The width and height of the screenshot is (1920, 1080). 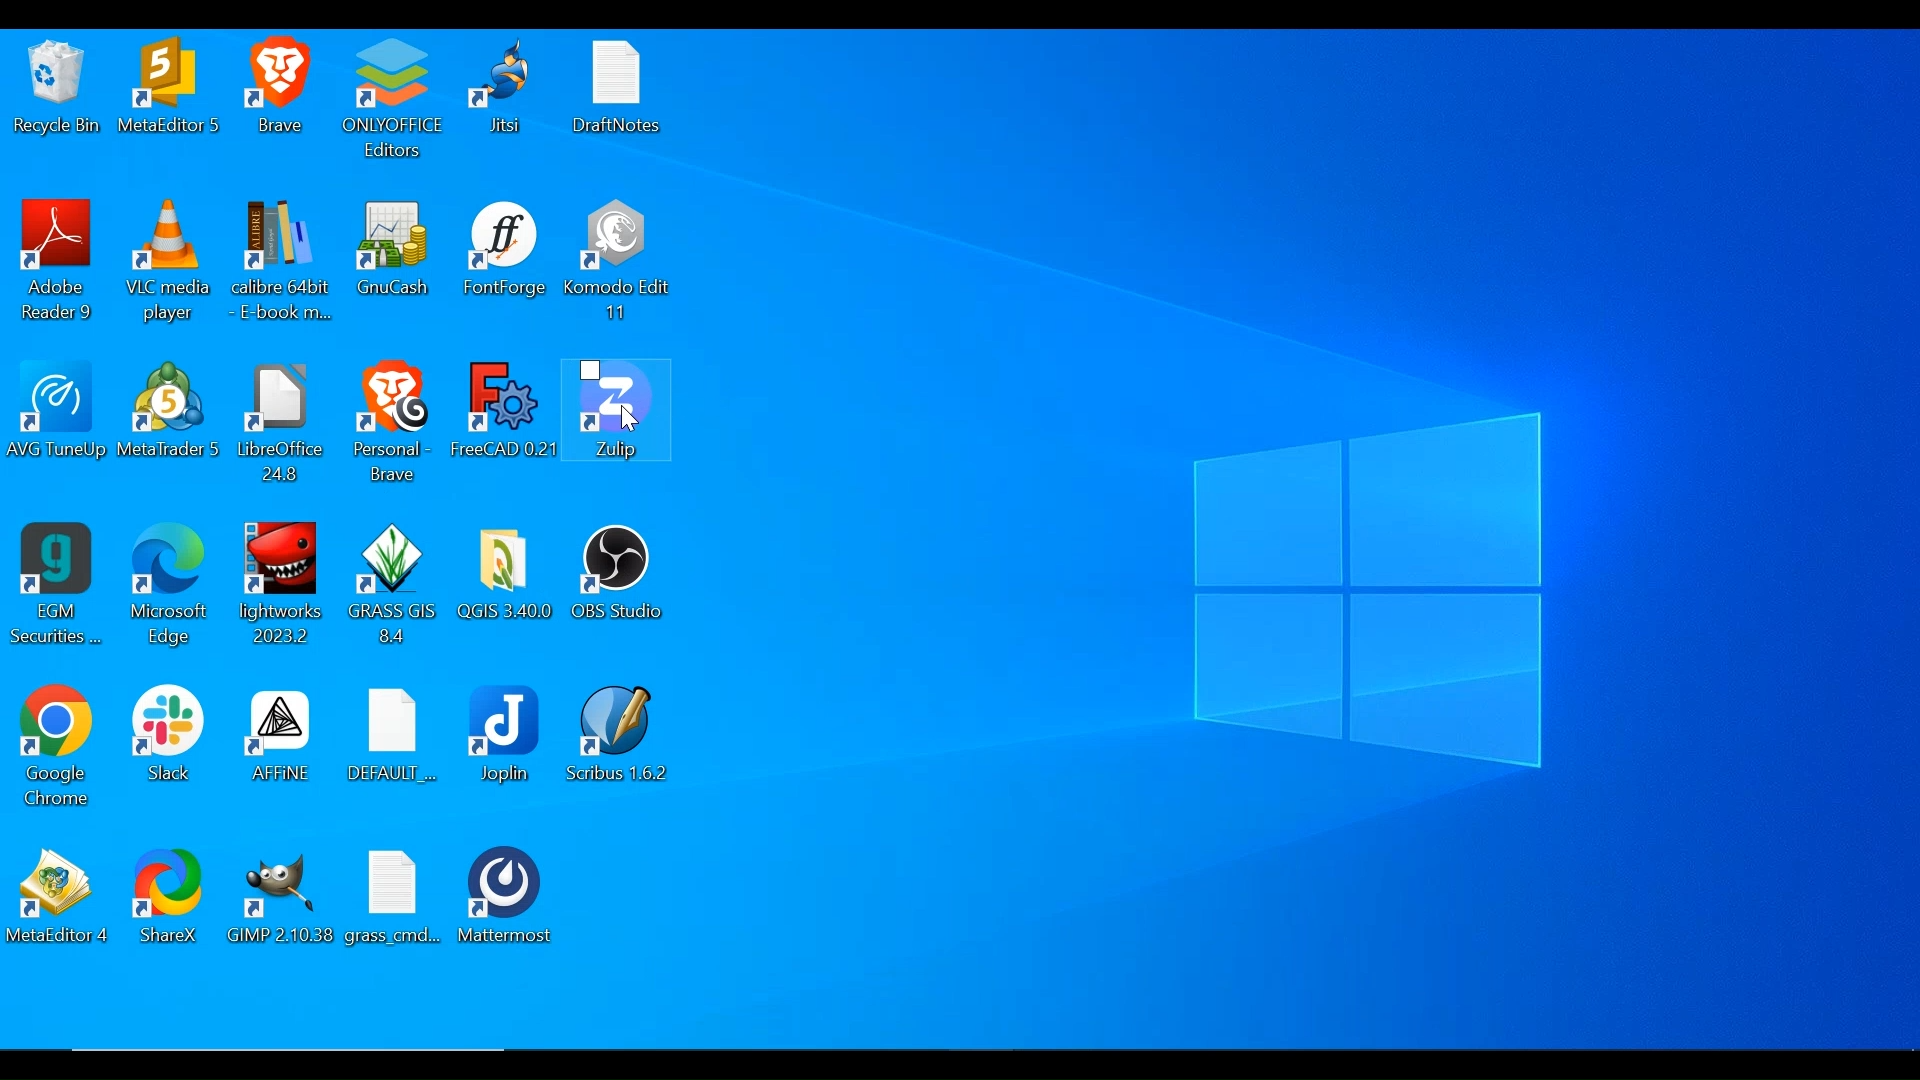 I want to click on Scribus Desktop icon, so click(x=621, y=735).